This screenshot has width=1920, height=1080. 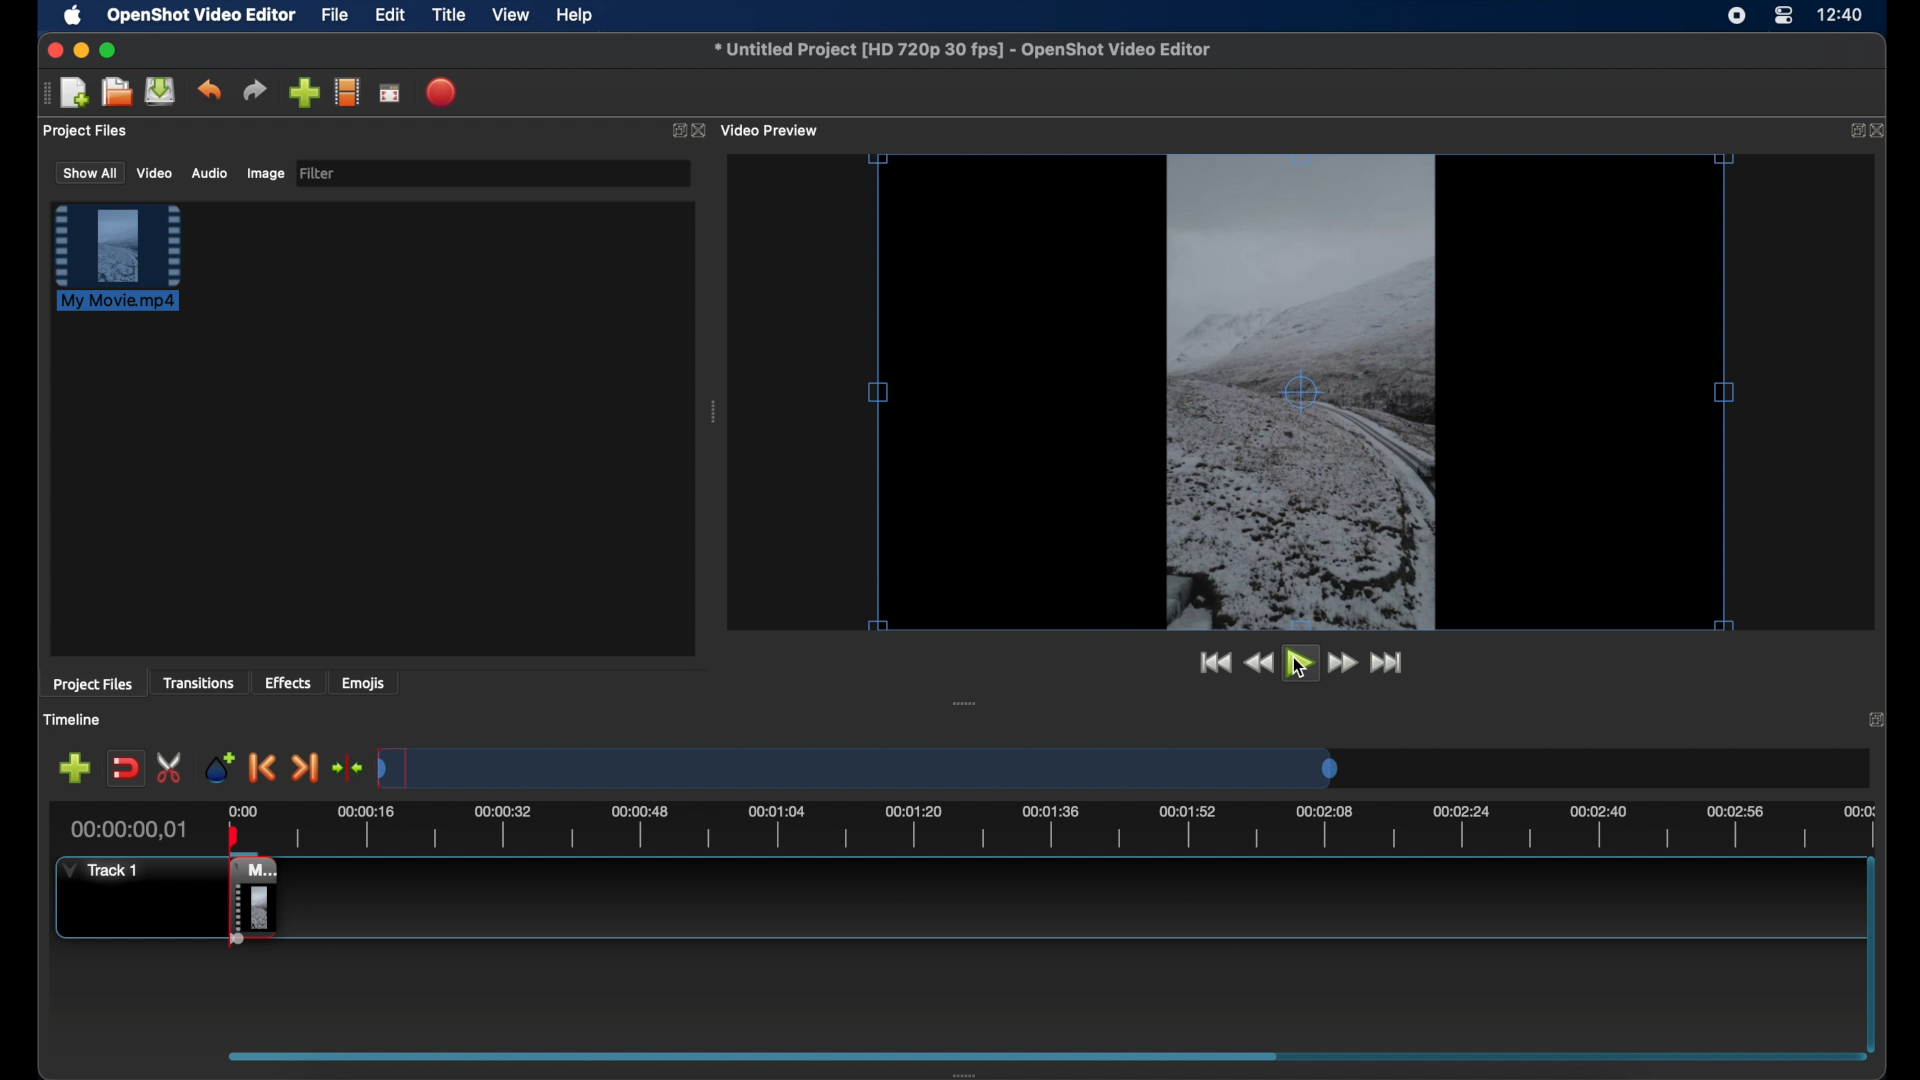 What do you see at coordinates (154, 174) in the screenshot?
I see `video` at bounding box center [154, 174].